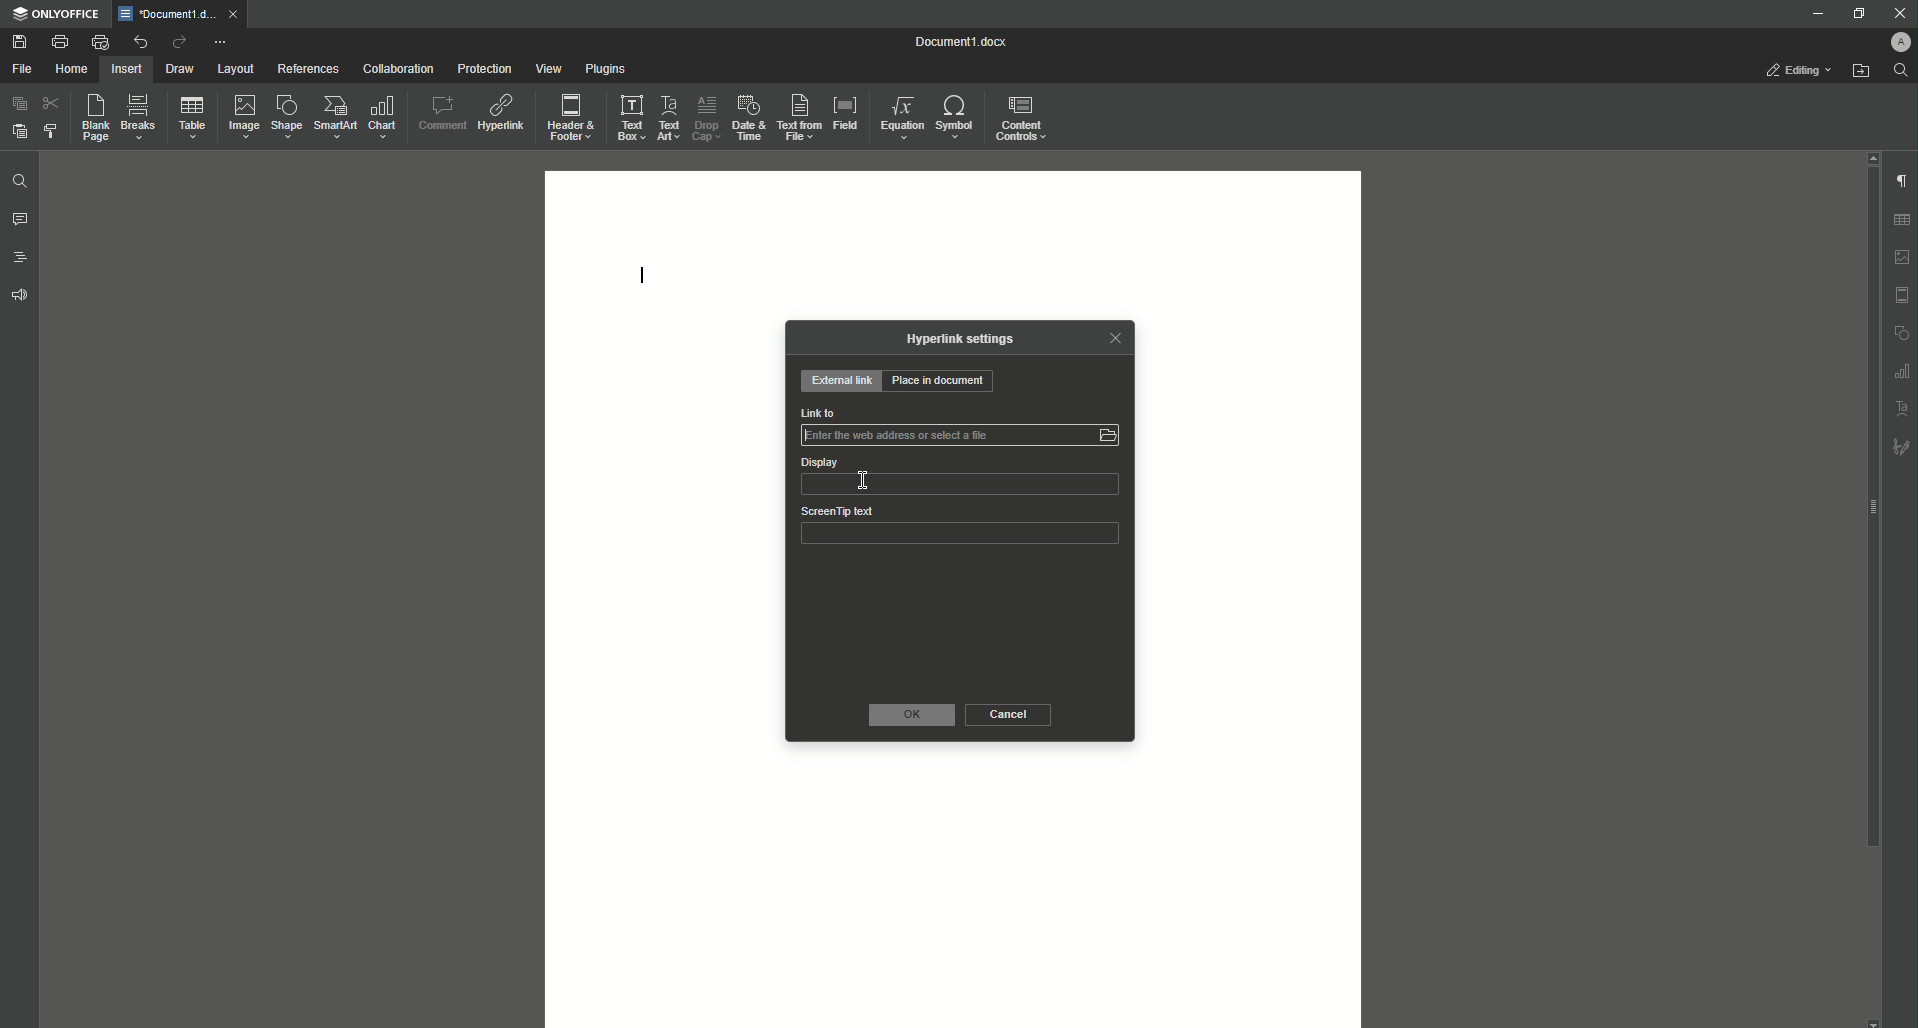  I want to click on inserion cursor, so click(863, 480).